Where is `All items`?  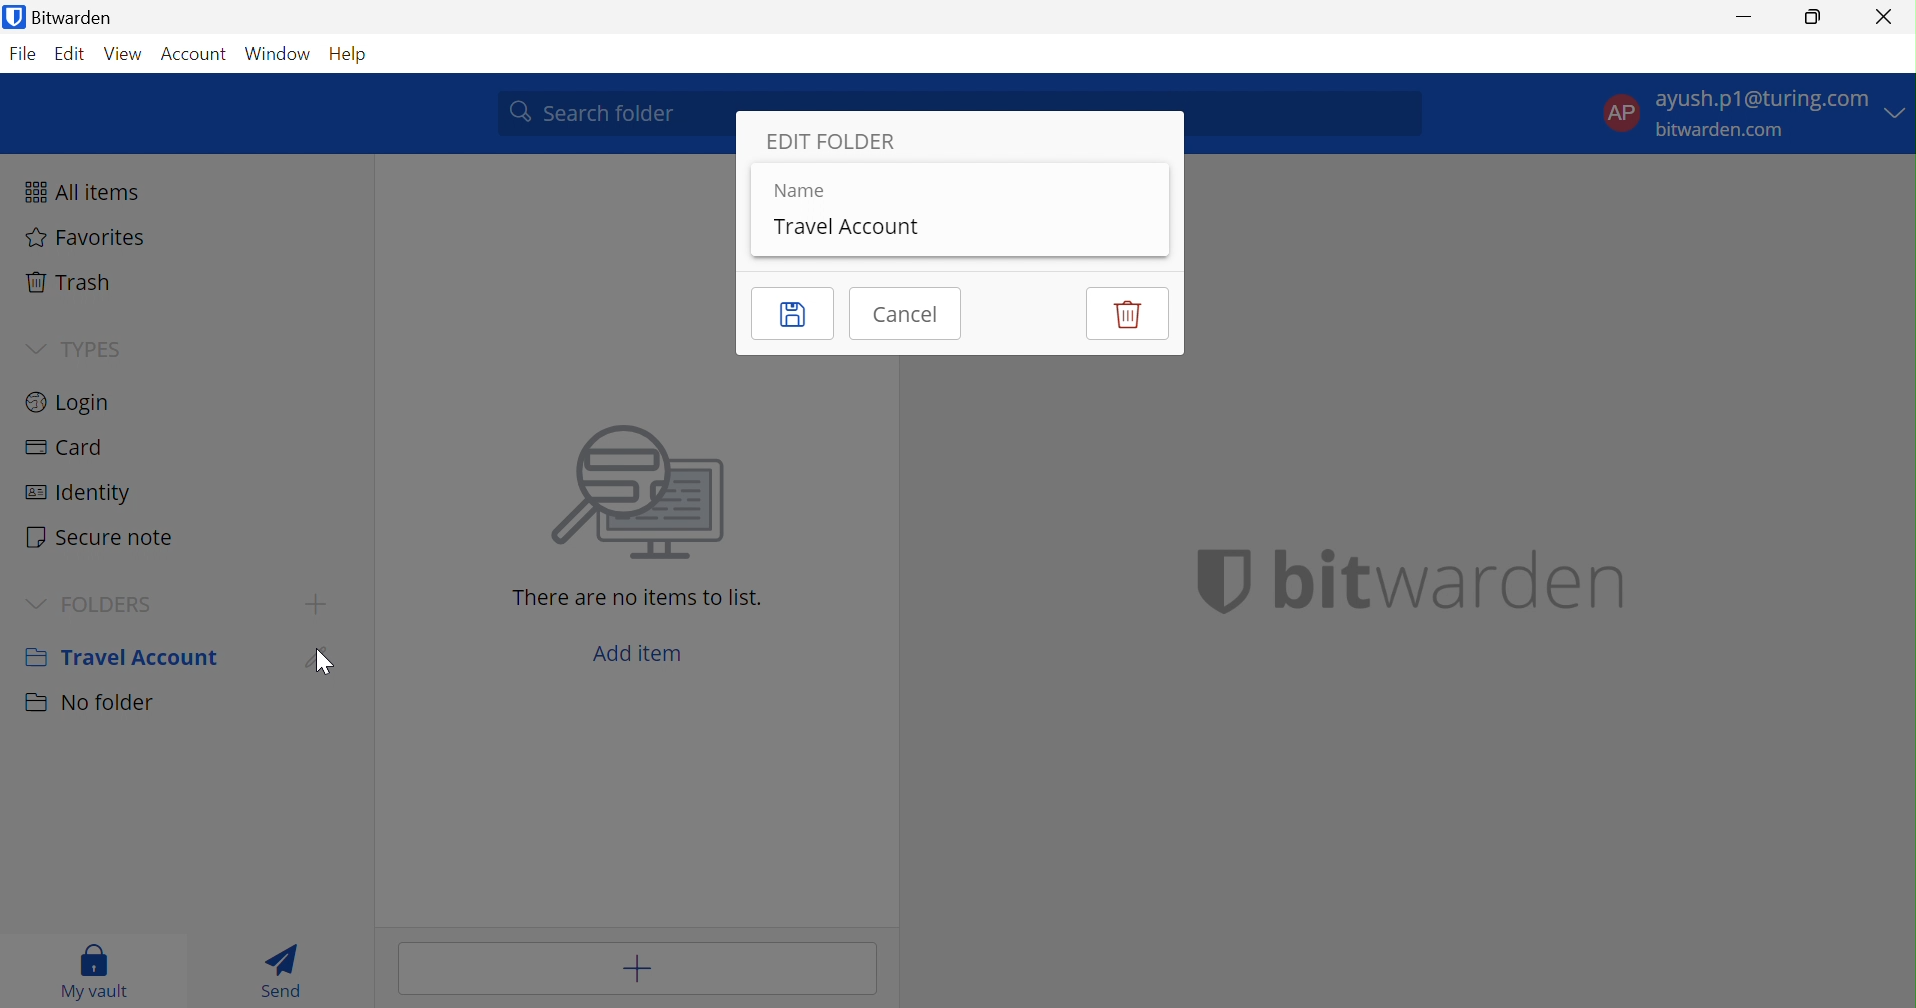
All items is located at coordinates (84, 192).